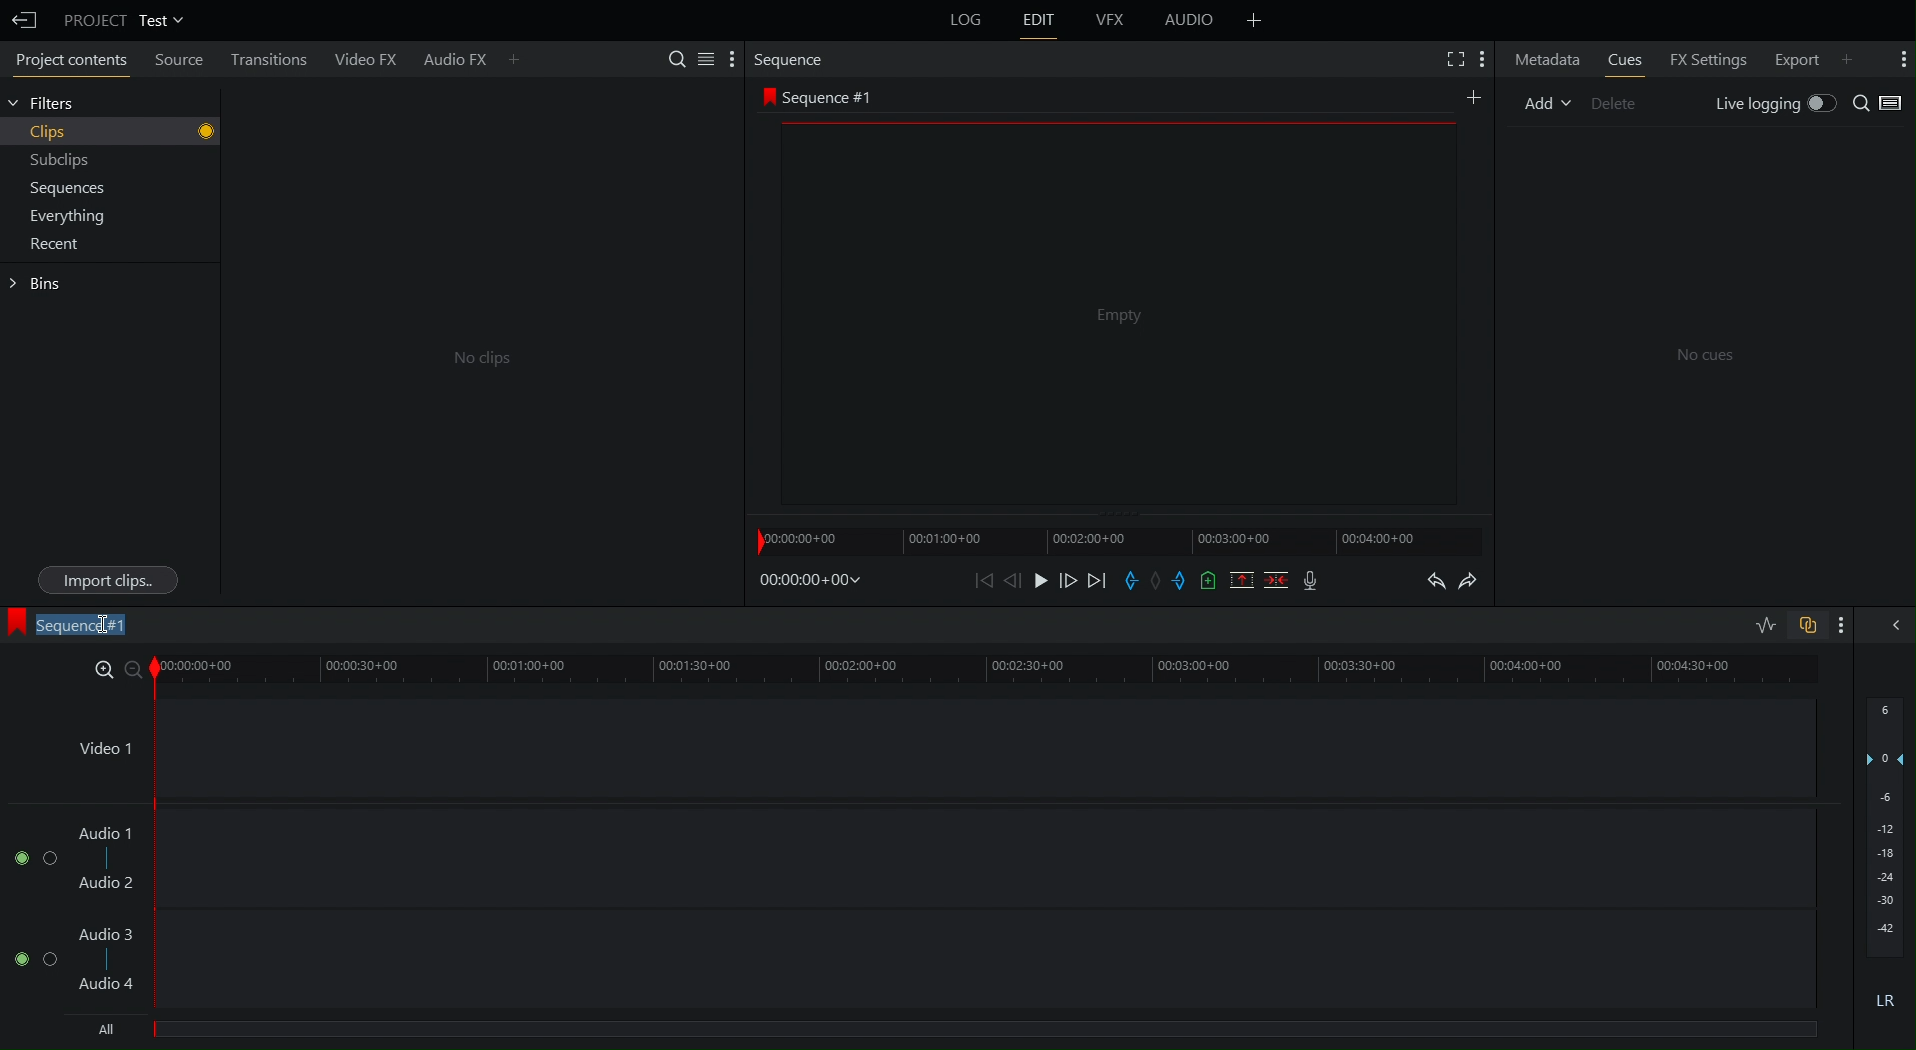  What do you see at coordinates (1476, 98) in the screenshot?
I see `Add` at bounding box center [1476, 98].